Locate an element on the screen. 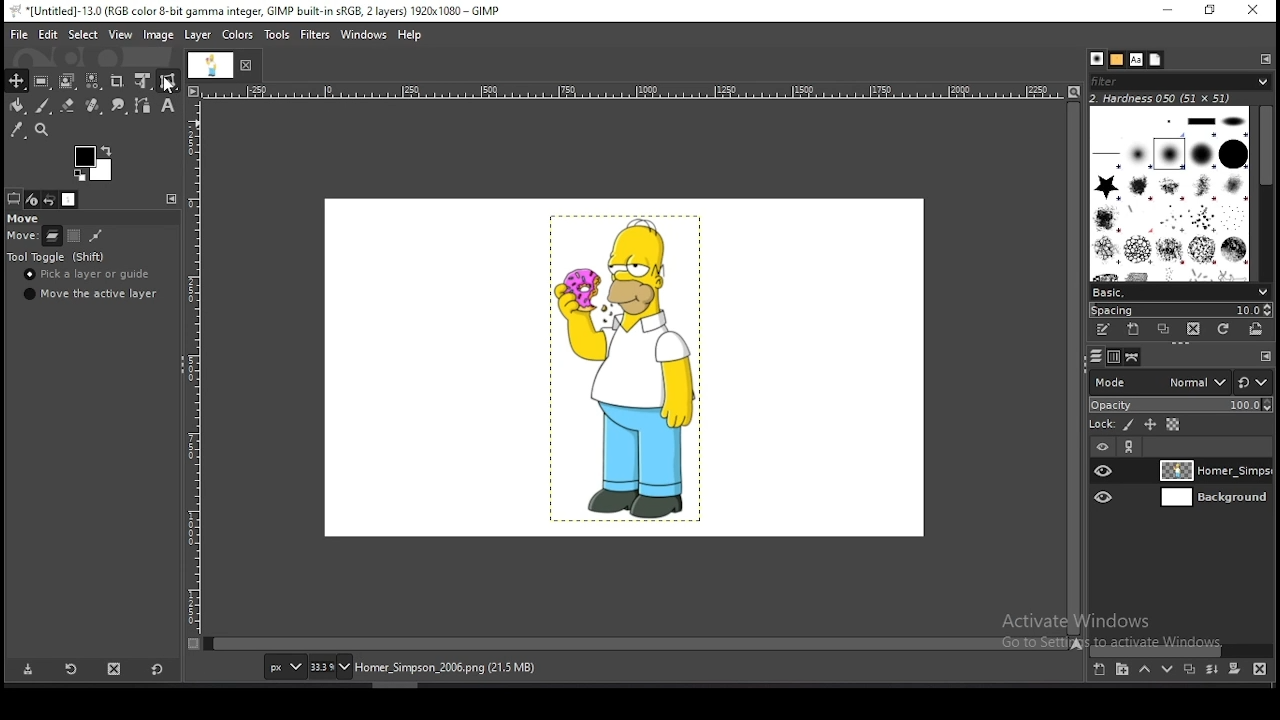 This screenshot has height=720, width=1280. move the active layer is located at coordinates (91, 294).